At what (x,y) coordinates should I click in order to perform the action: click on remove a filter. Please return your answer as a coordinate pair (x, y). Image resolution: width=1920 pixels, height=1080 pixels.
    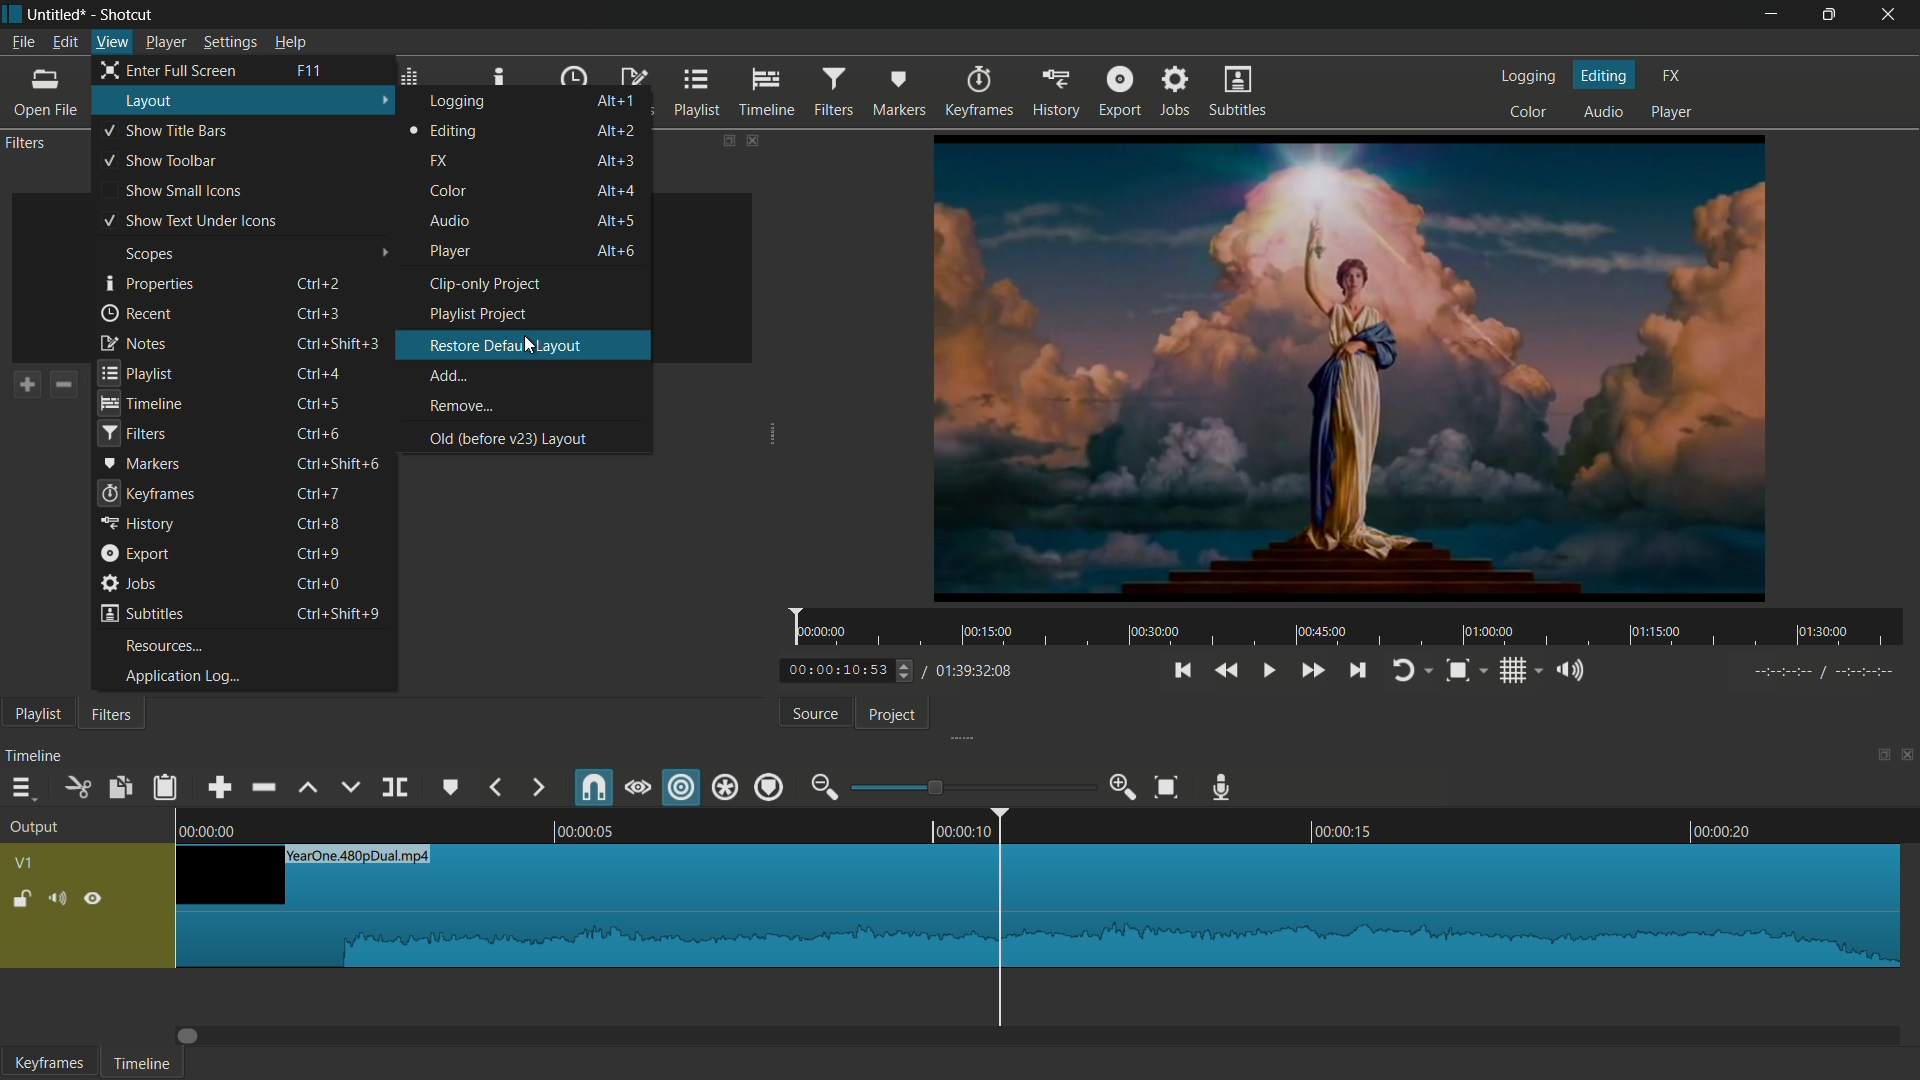
    Looking at the image, I should click on (63, 385).